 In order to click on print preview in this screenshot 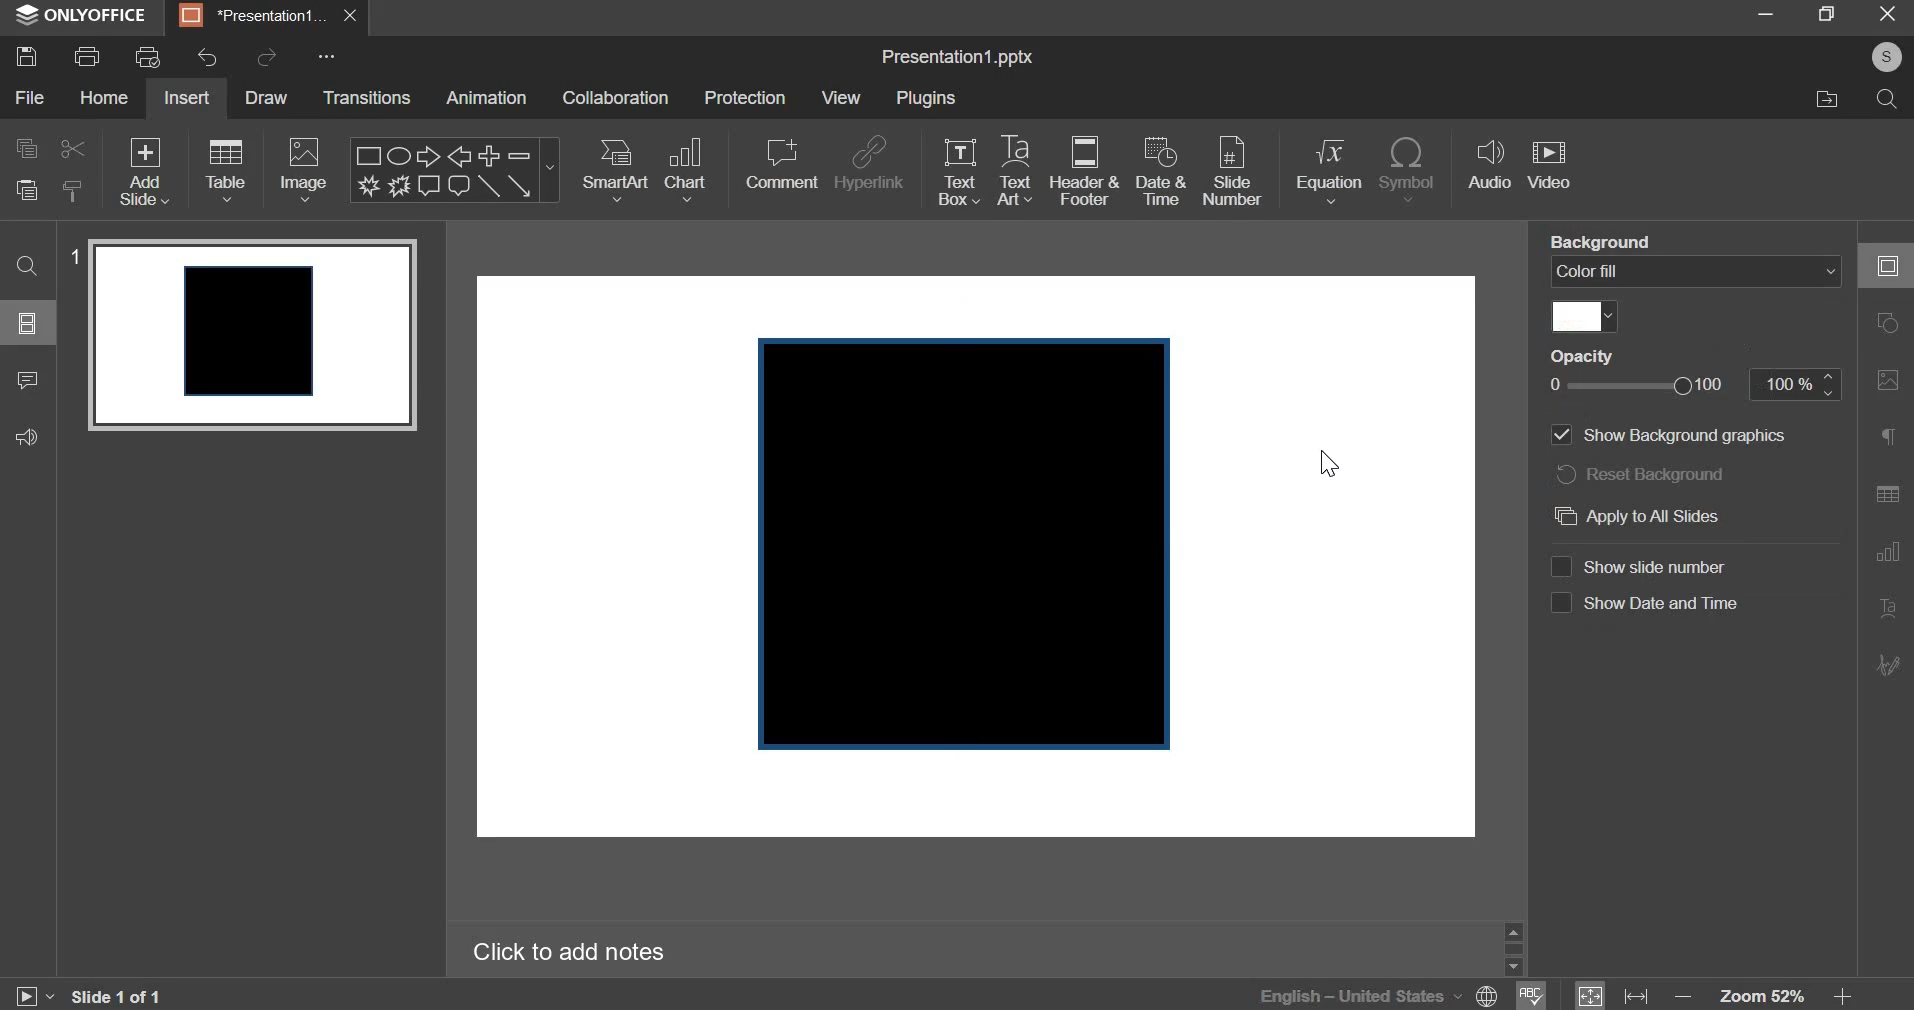, I will do `click(146, 57)`.